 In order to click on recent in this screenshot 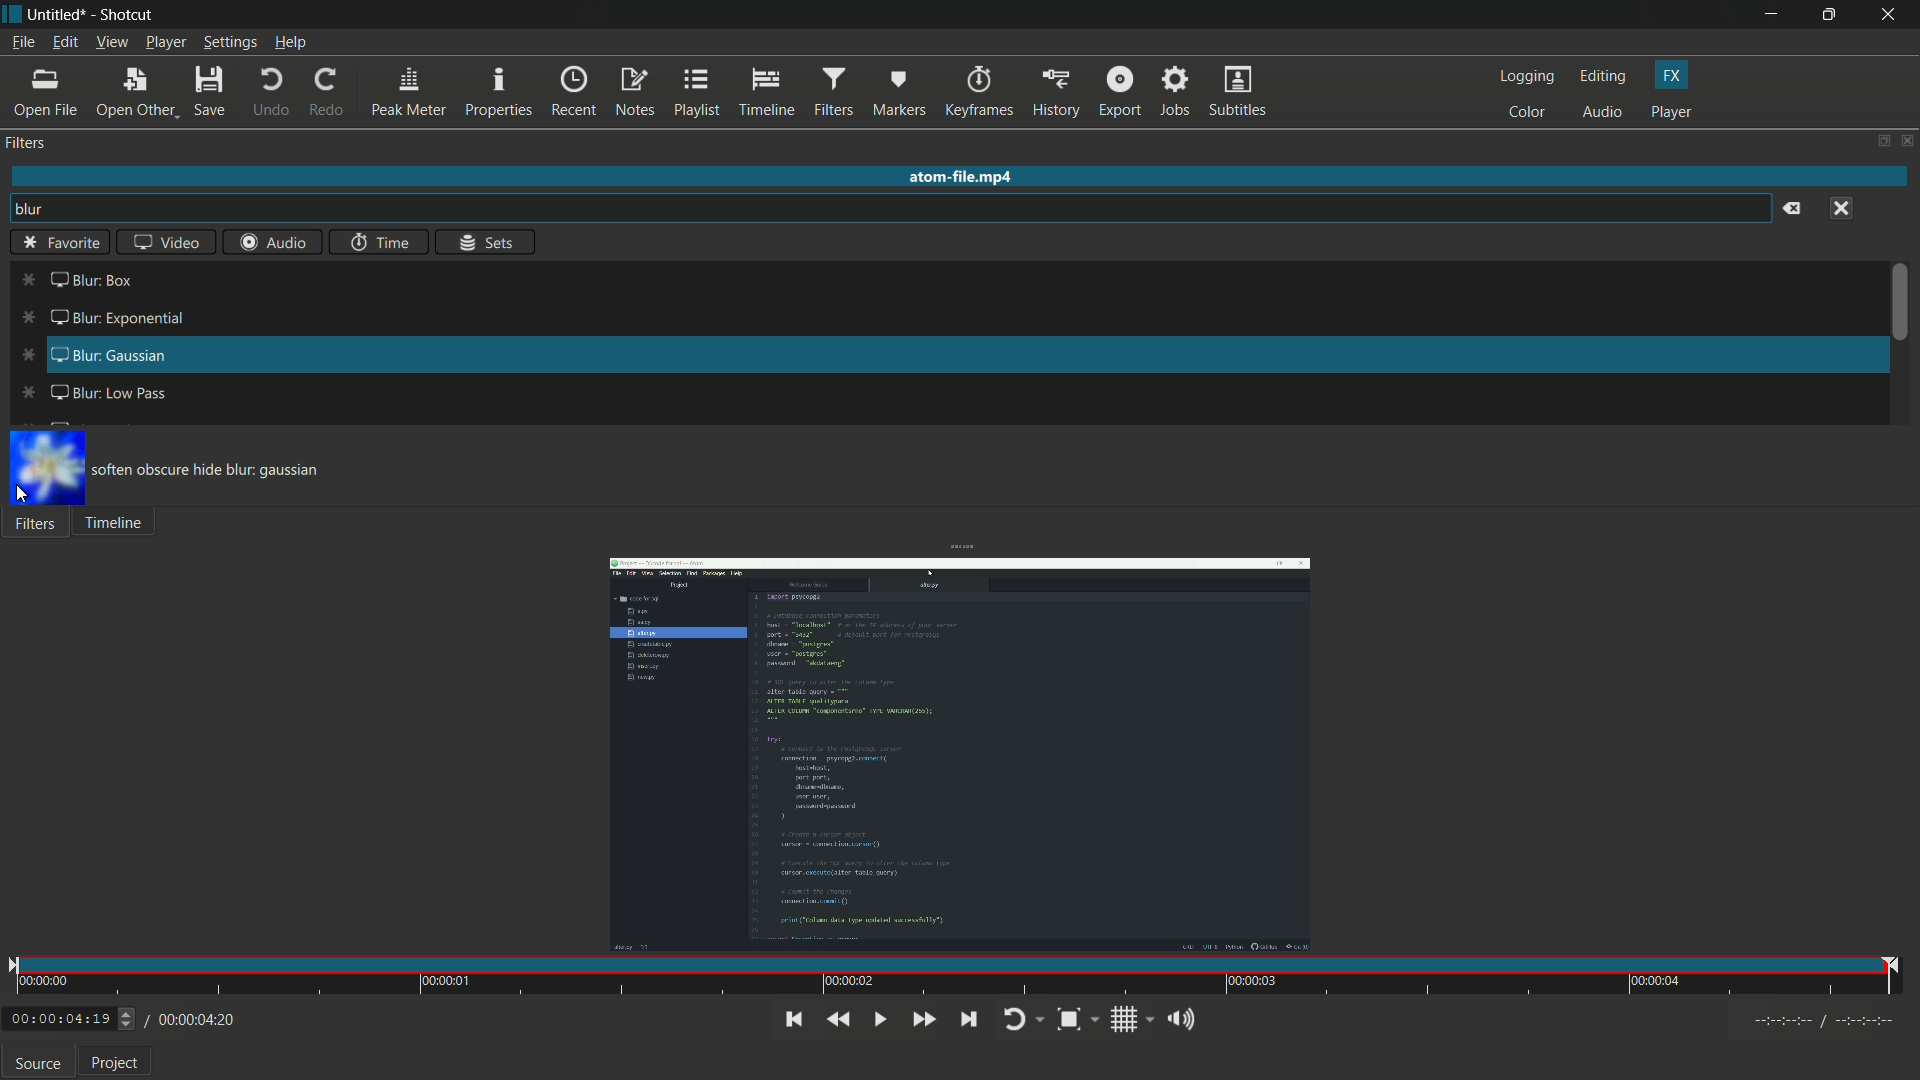, I will do `click(573, 93)`.